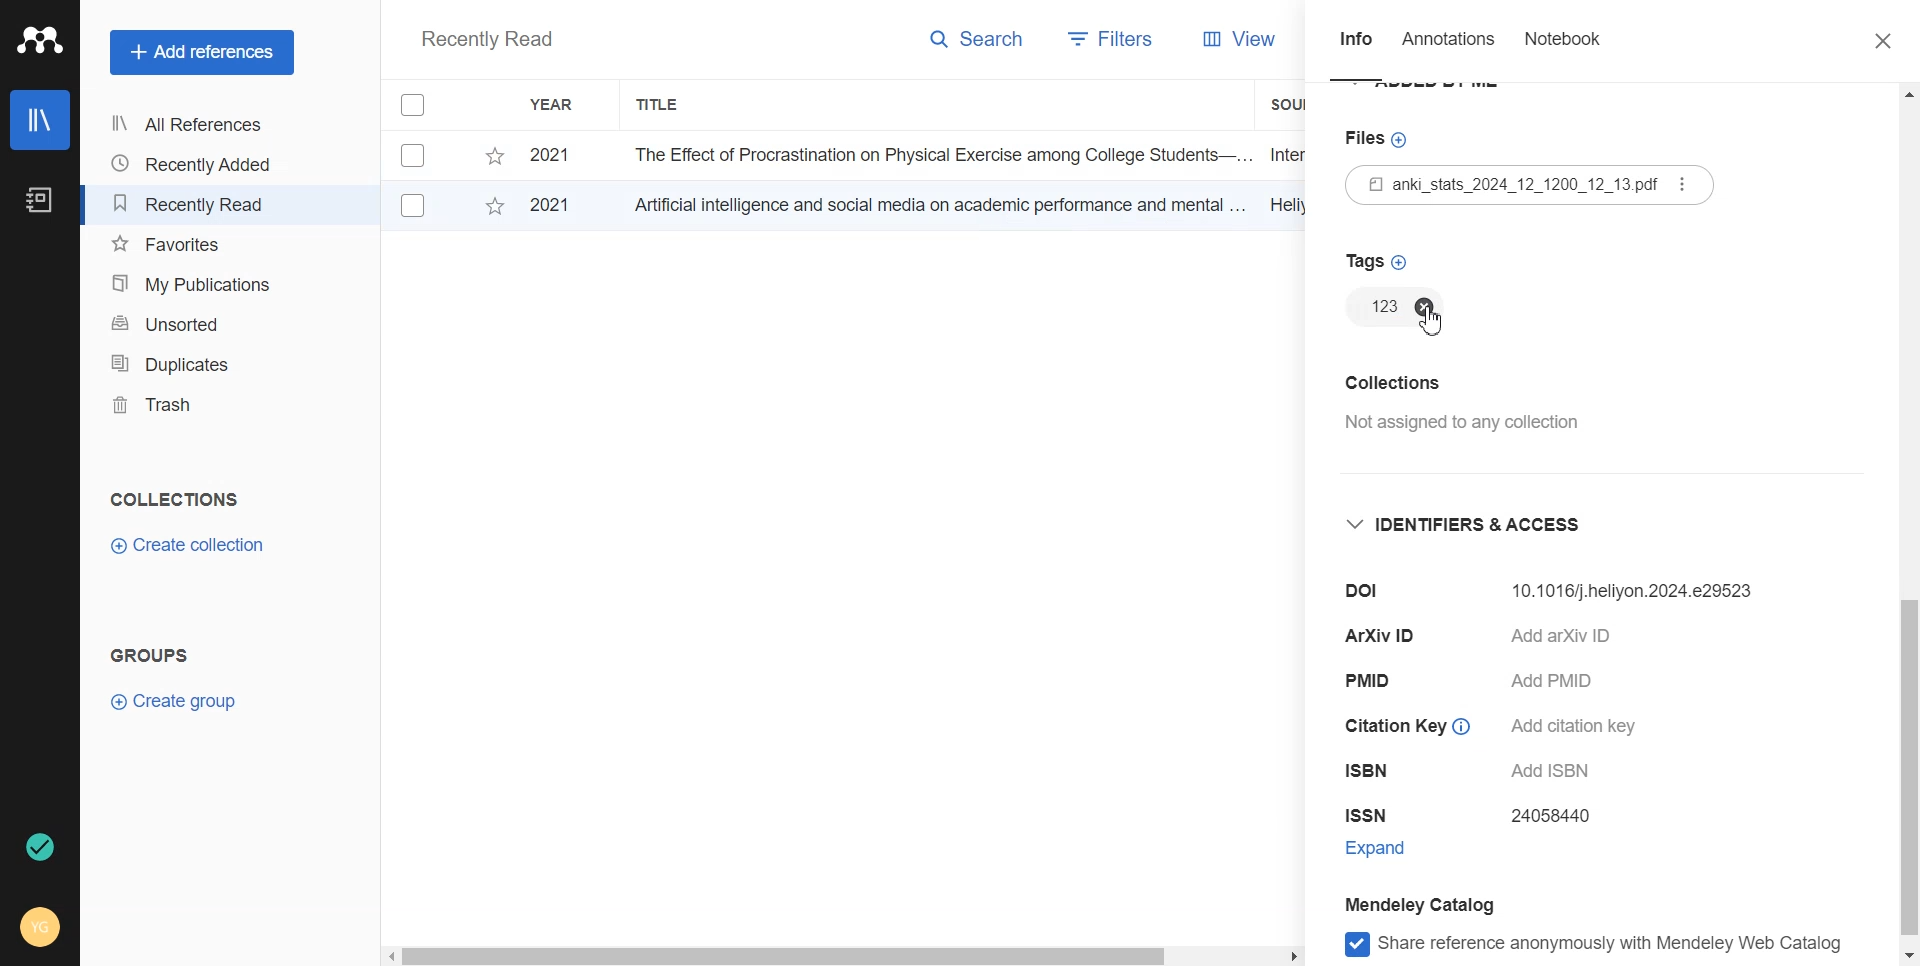  Describe the element at coordinates (1436, 318) in the screenshot. I see `Cursor deleted the 123 tag` at that location.